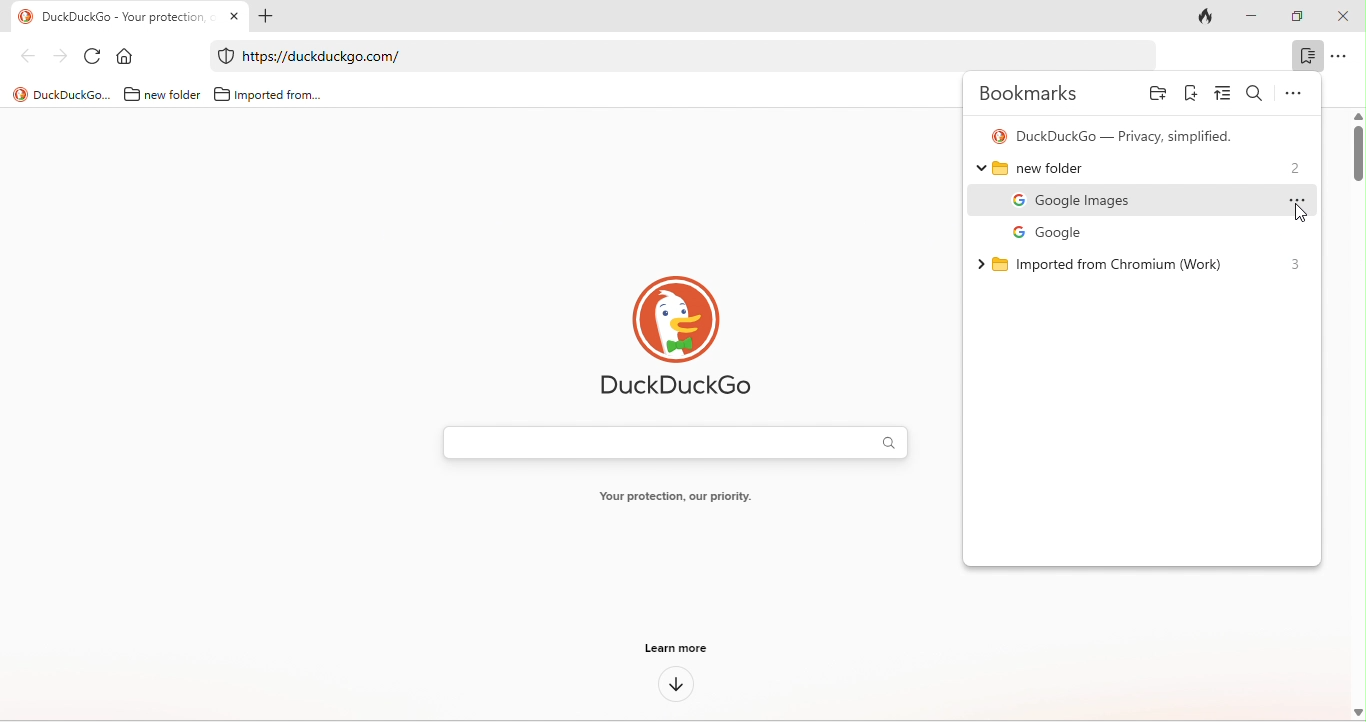 This screenshot has height=722, width=1366. Describe the element at coordinates (271, 17) in the screenshot. I see `add ` at that location.